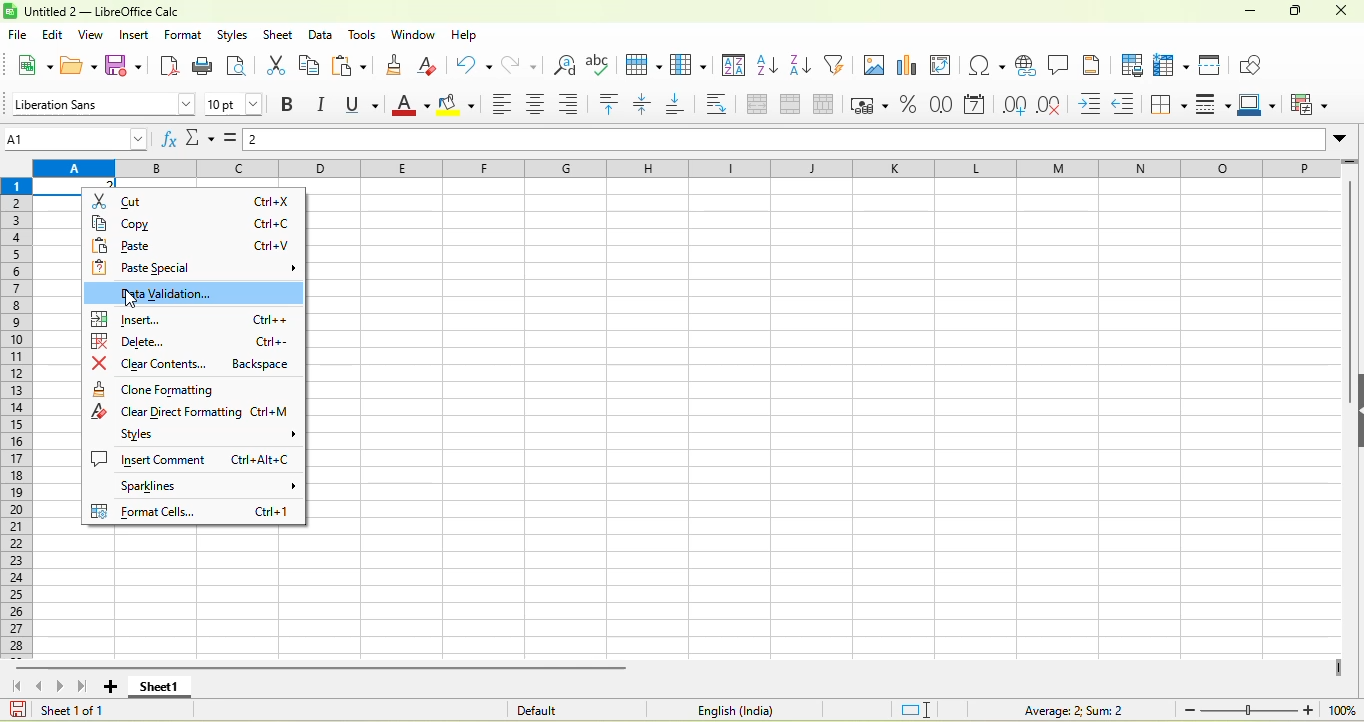 Image resolution: width=1364 pixels, height=722 pixels. I want to click on copy, so click(195, 225).